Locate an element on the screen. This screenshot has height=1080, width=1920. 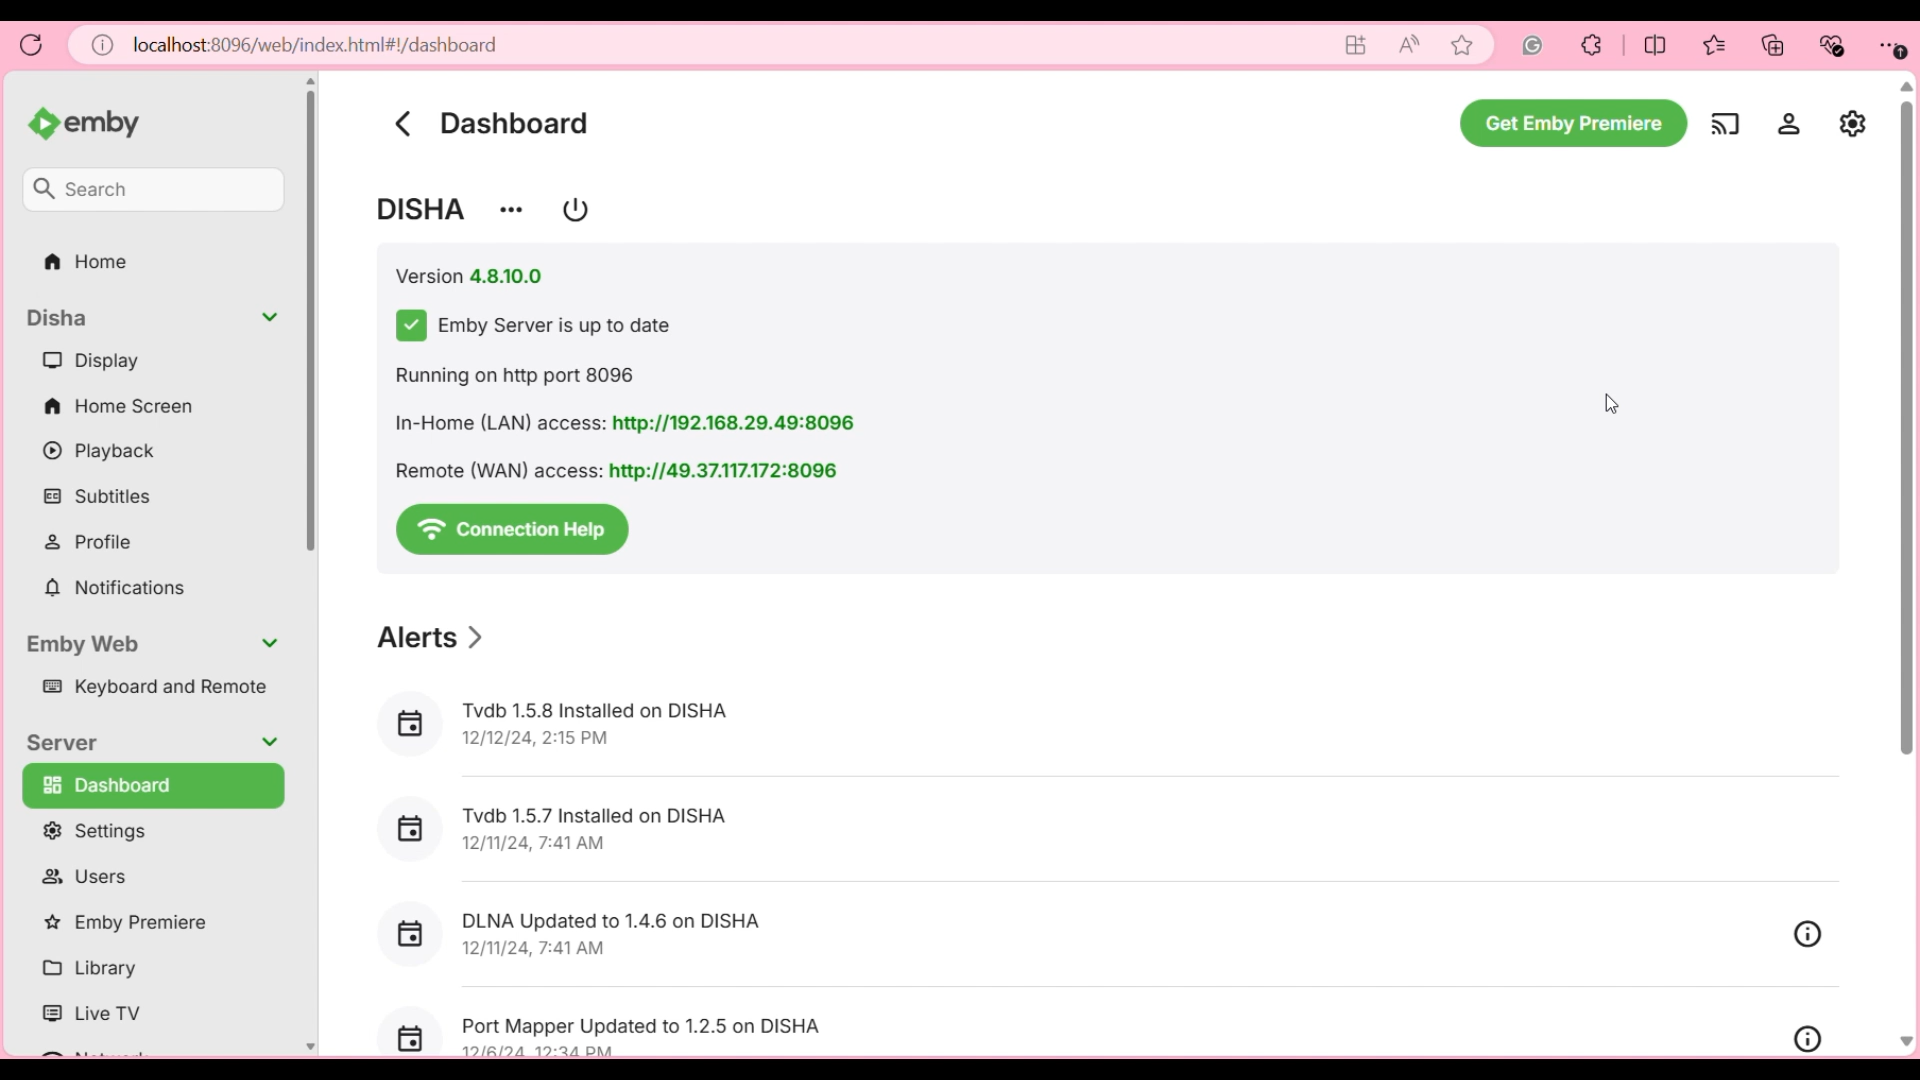
Browser extensions is located at coordinates (1592, 45).